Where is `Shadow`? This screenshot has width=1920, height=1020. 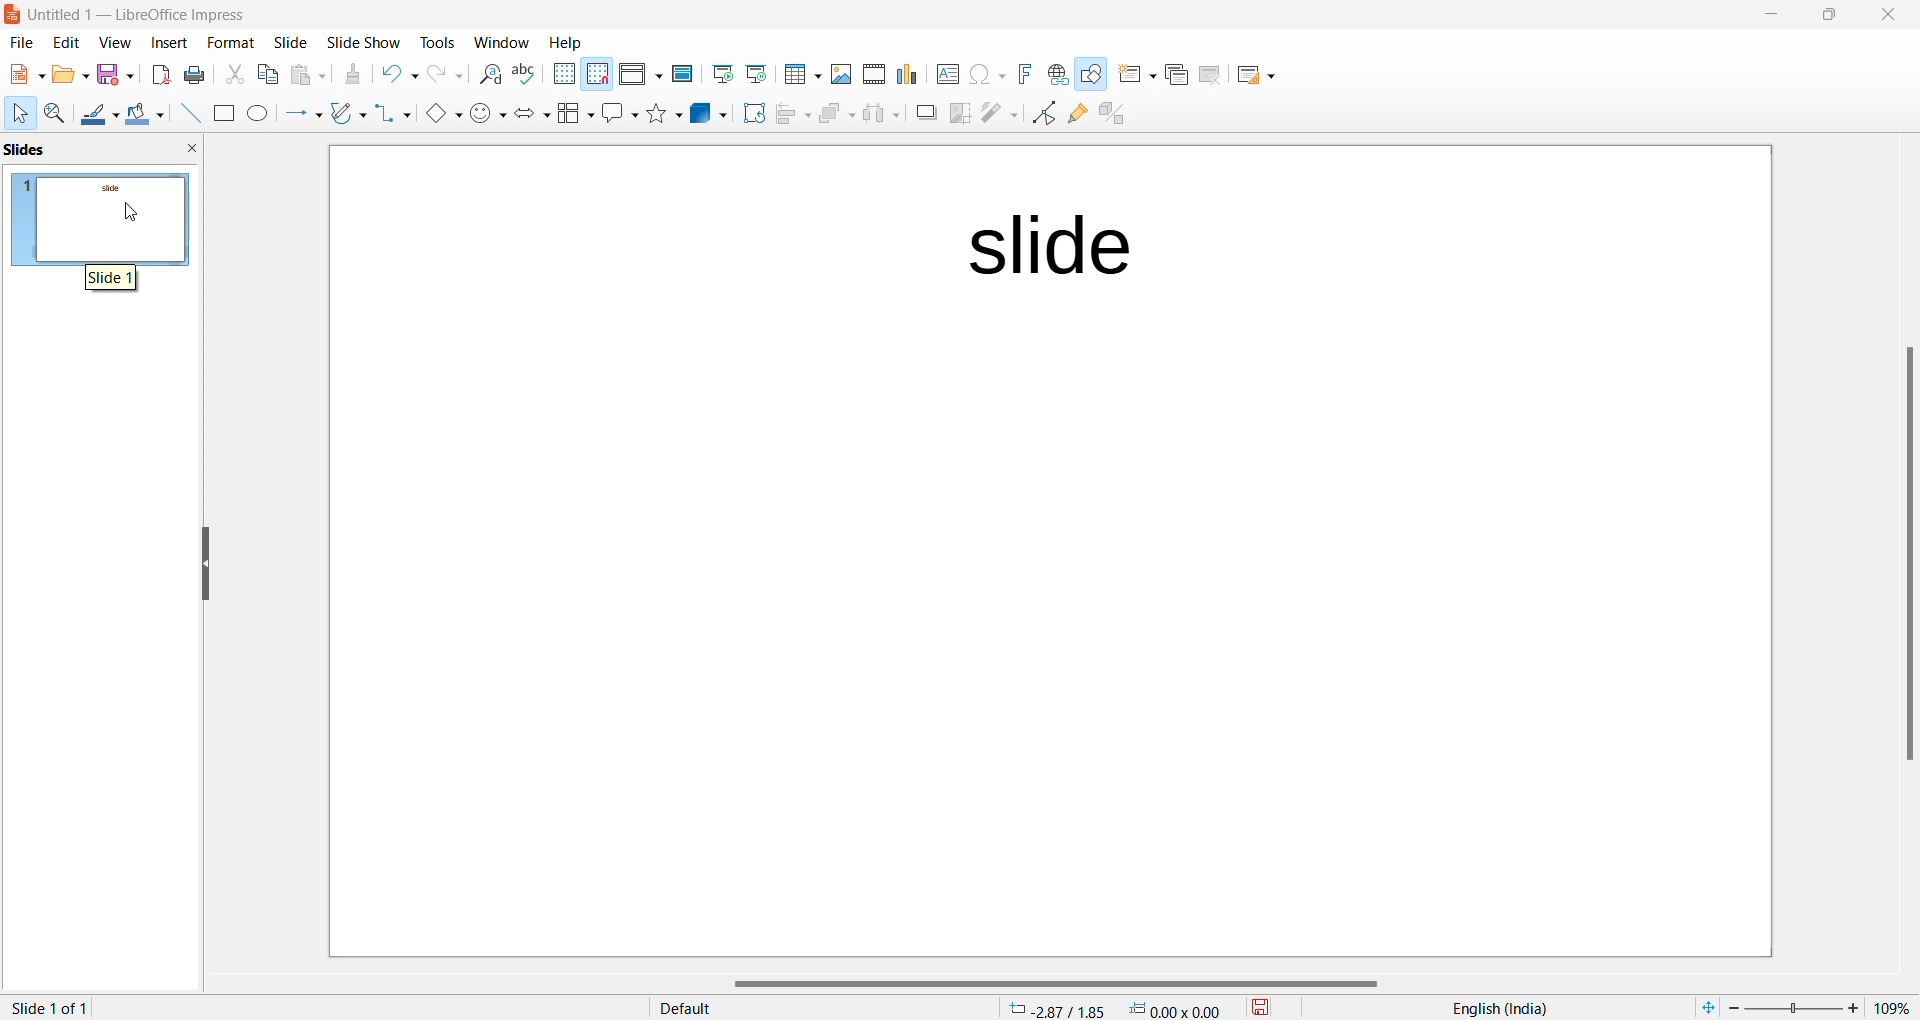 Shadow is located at coordinates (919, 114).